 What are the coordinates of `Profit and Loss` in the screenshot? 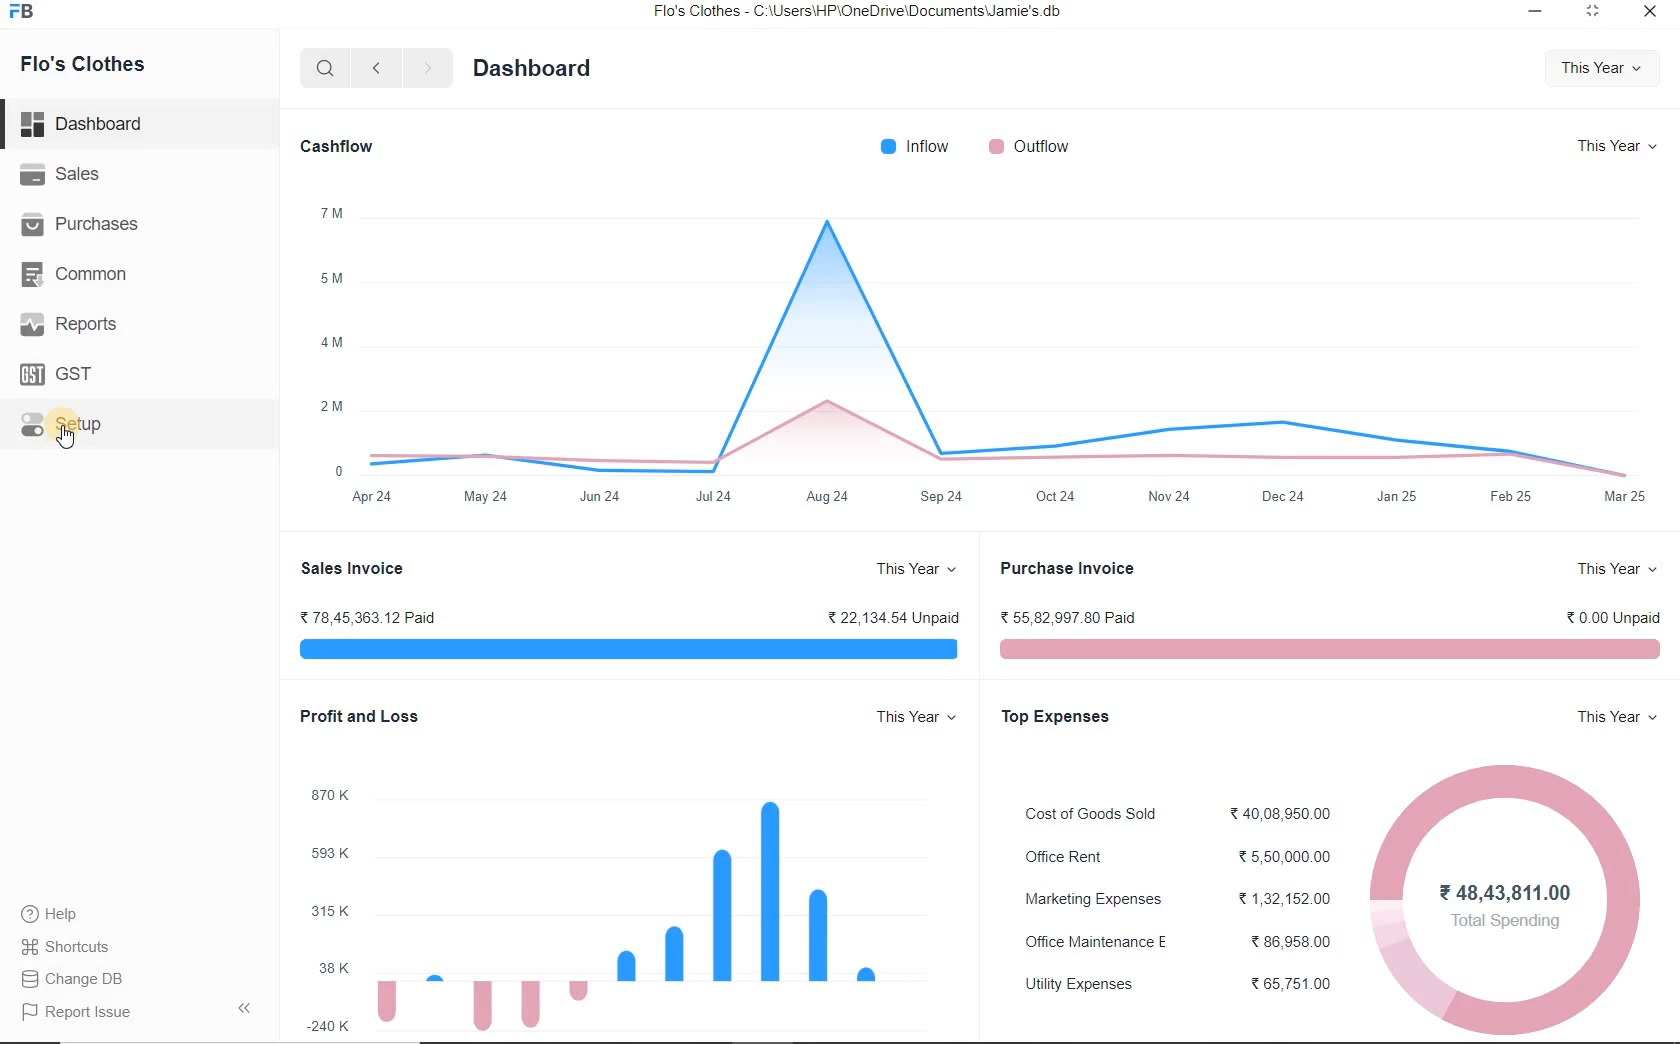 It's located at (359, 716).